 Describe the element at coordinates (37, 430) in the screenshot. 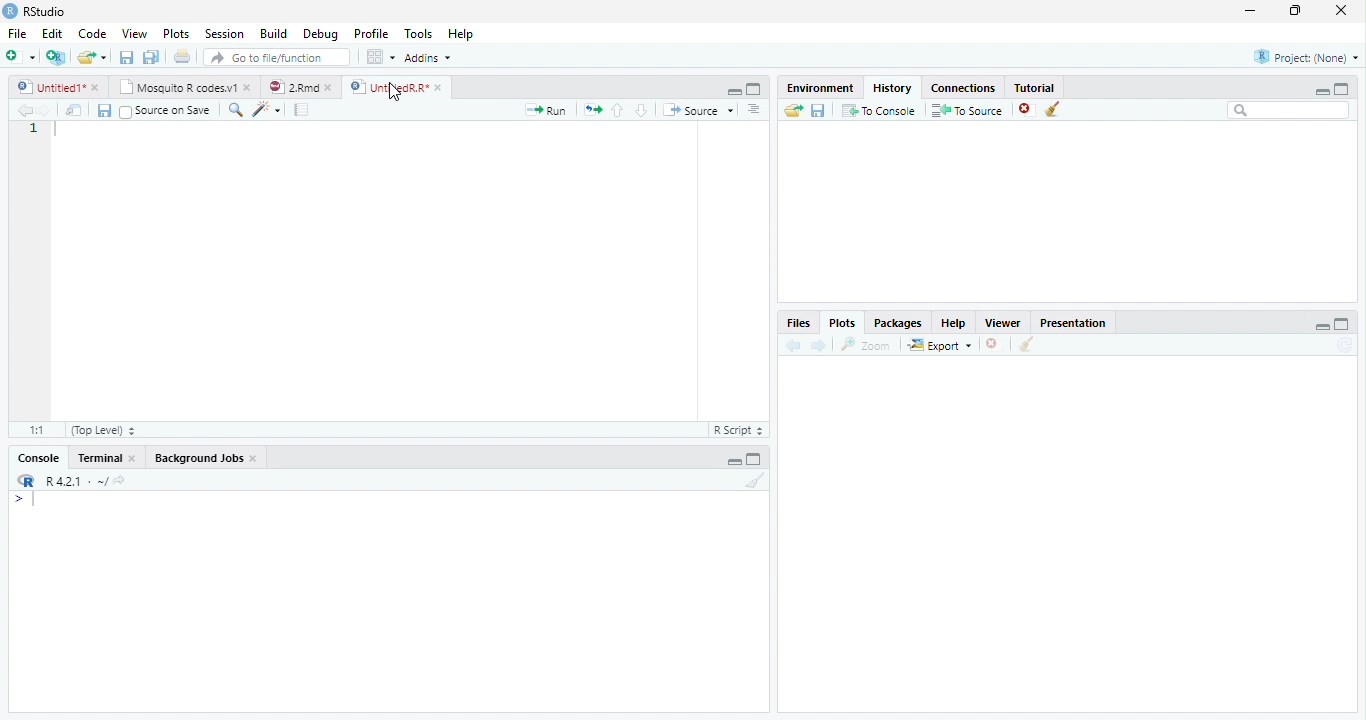

I see `1:1` at that location.